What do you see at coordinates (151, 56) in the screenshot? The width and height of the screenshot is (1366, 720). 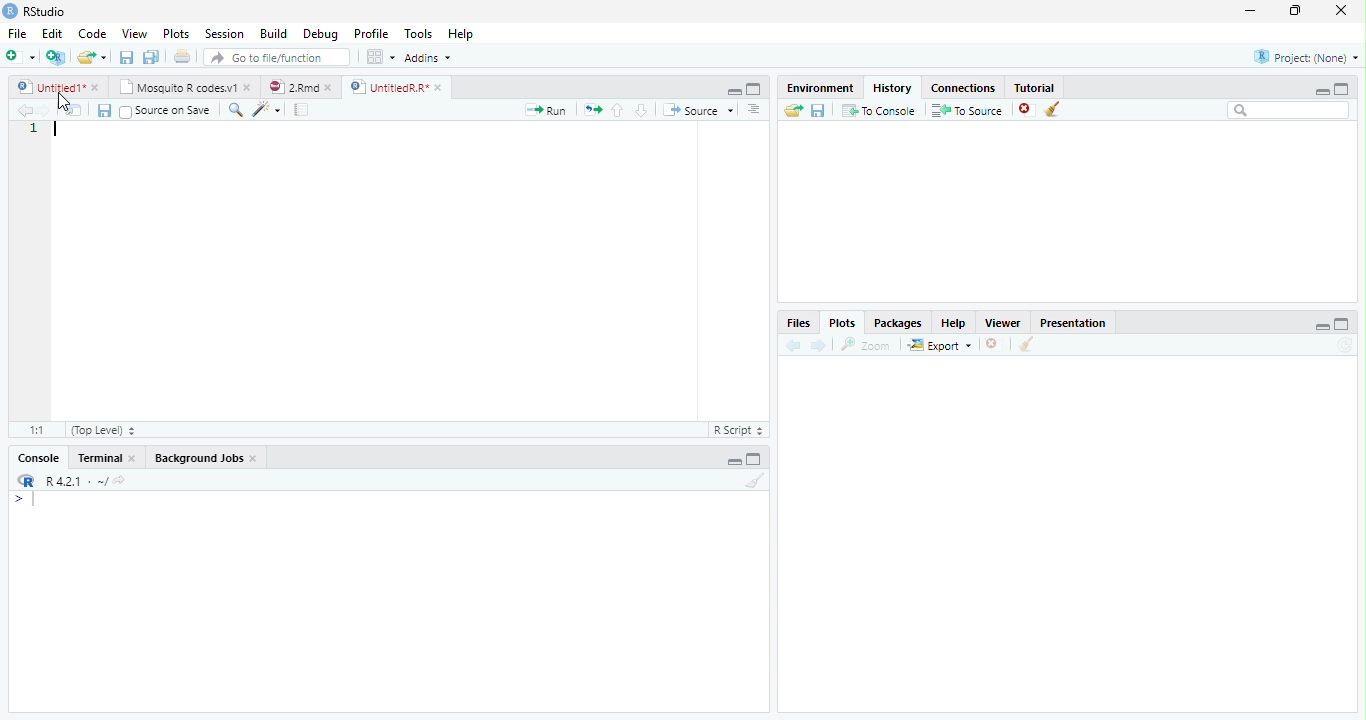 I see `Save all open documents` at bounding box center [151, 56].